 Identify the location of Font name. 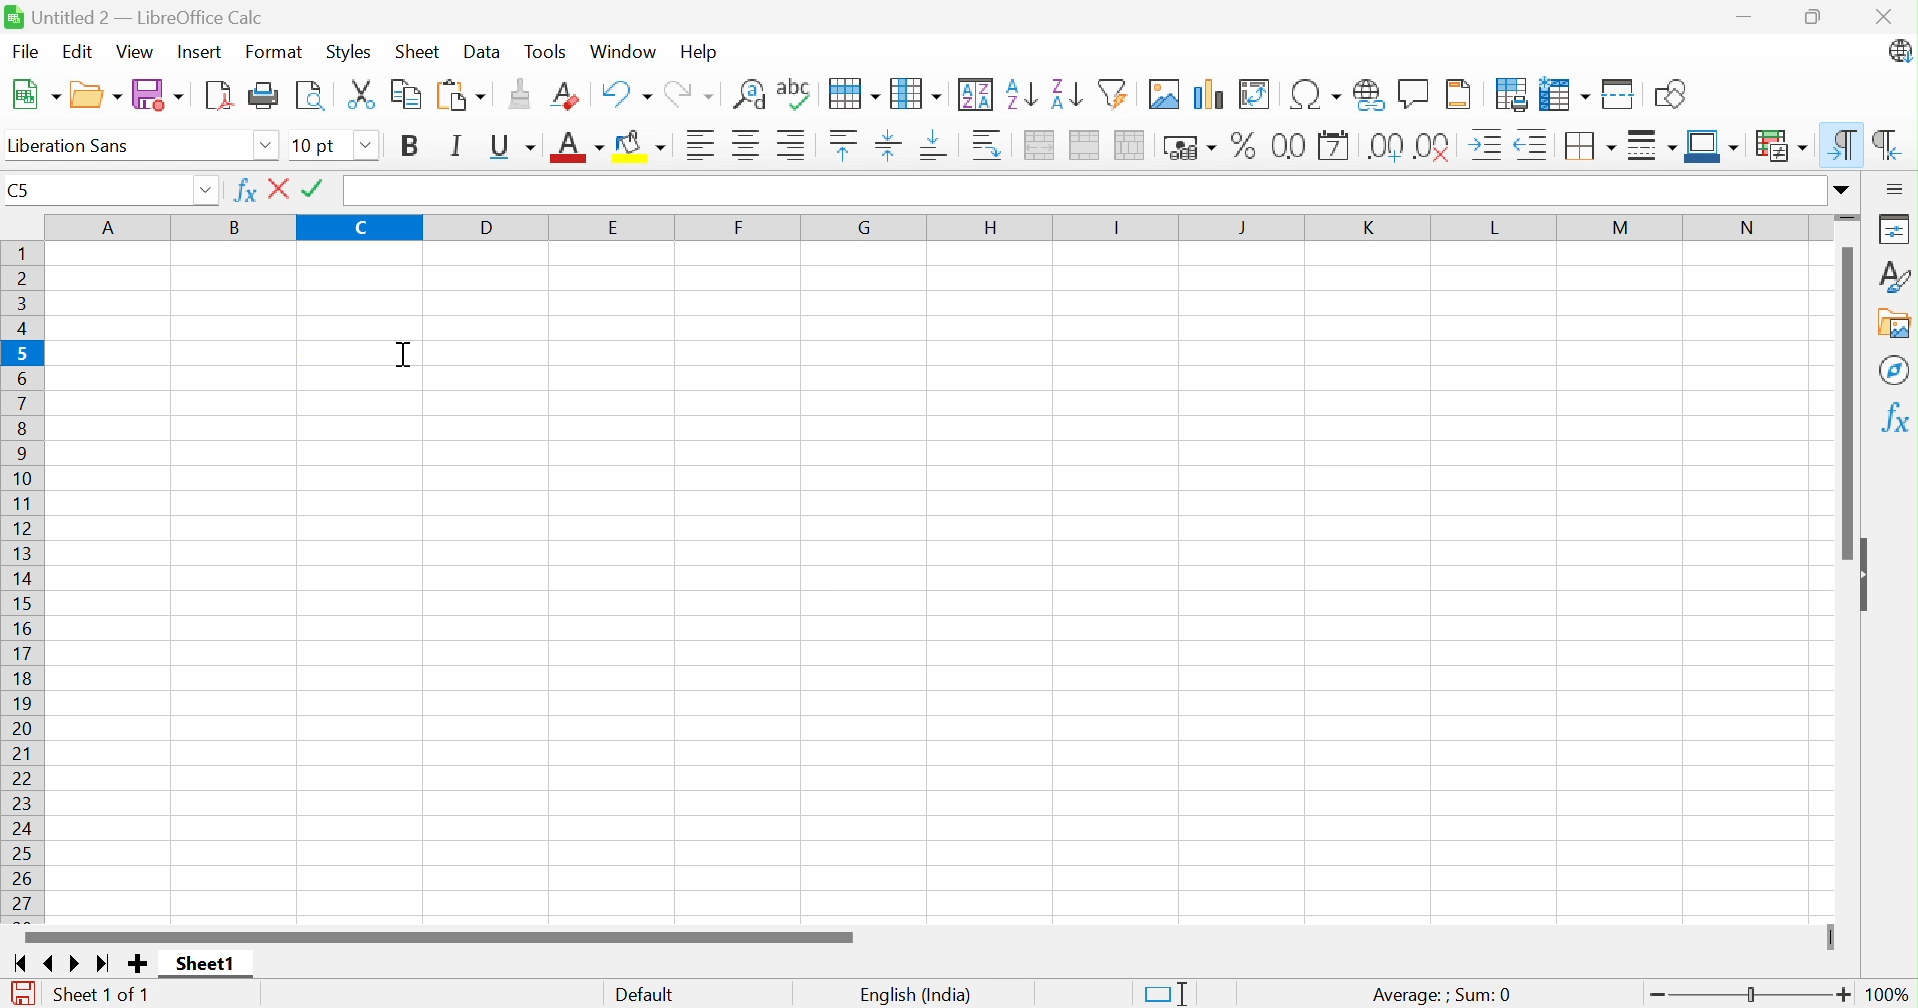
(128, 148).